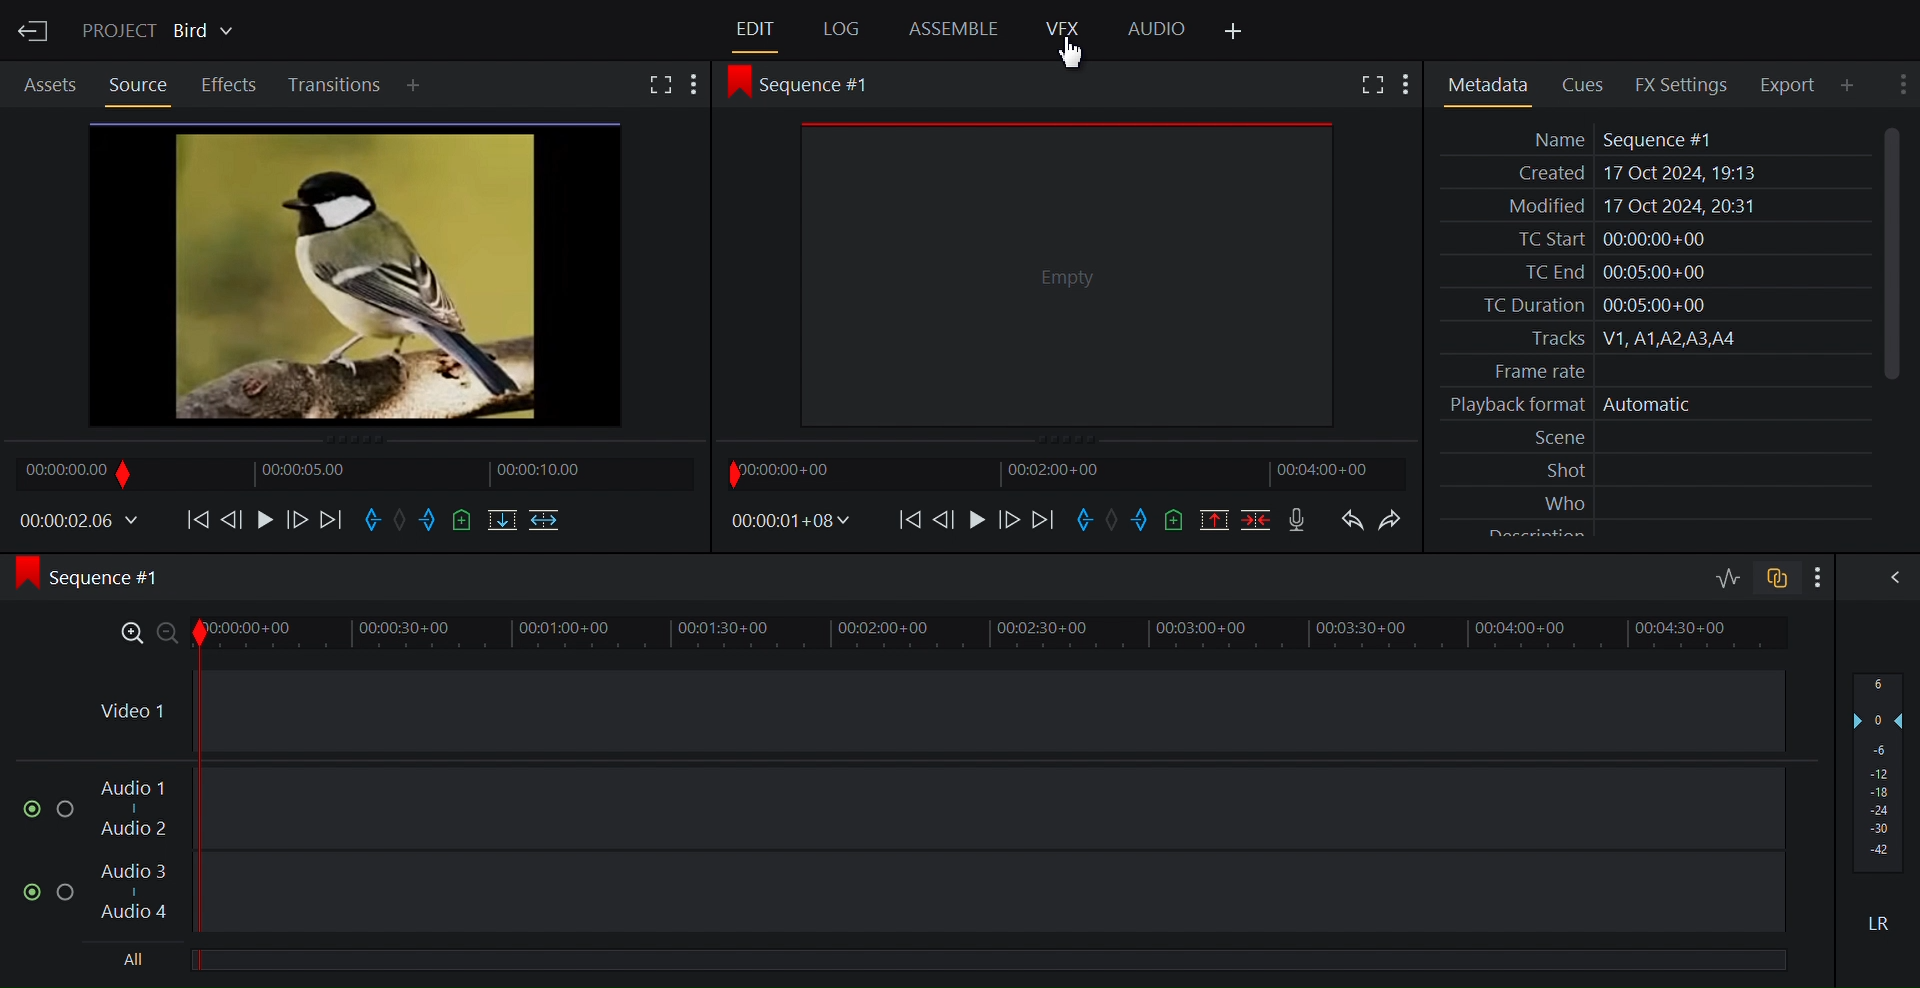 This screenshot has width=1920, height=988. I want to click on Timecodes and reels, so click(800, 522).